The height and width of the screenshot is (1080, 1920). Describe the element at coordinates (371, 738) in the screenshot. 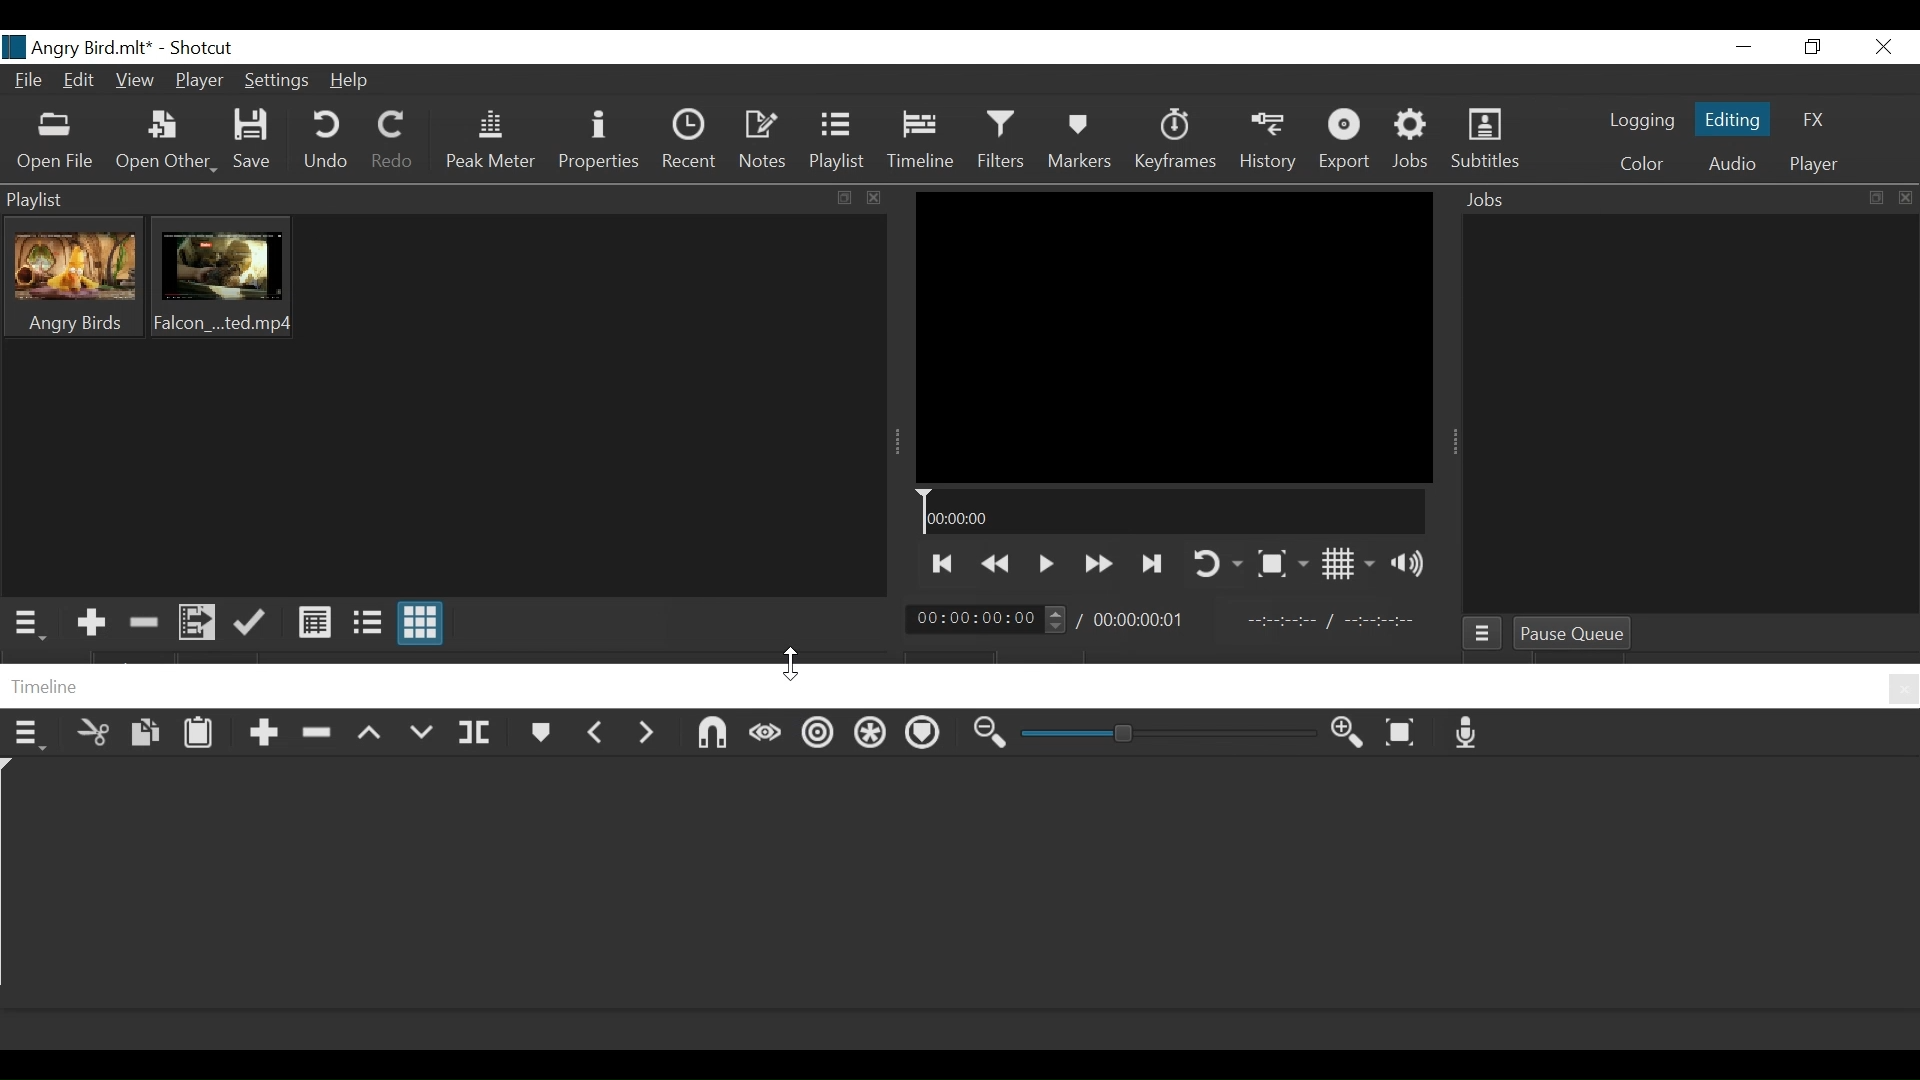

I see `Lift` at that location.